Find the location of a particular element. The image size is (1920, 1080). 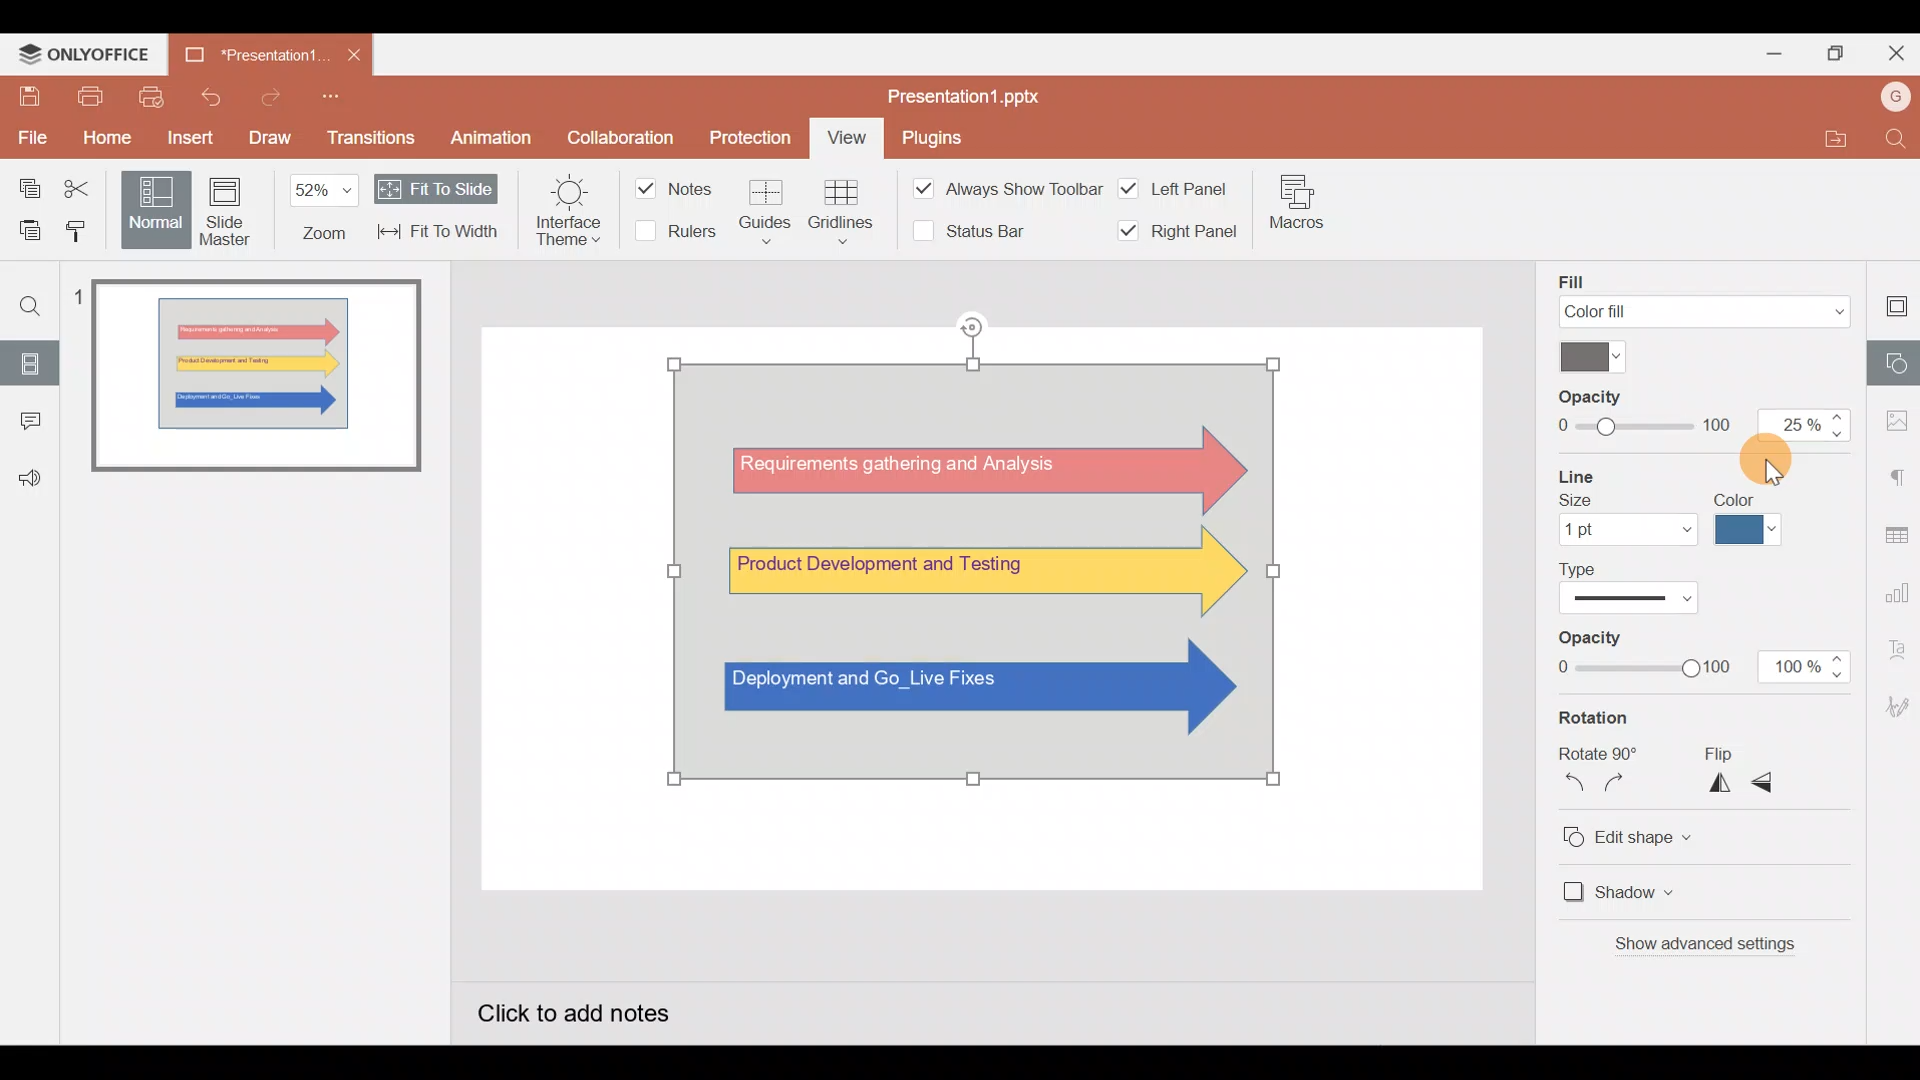

Paragraph settings is located at coordinates (1896, 472).